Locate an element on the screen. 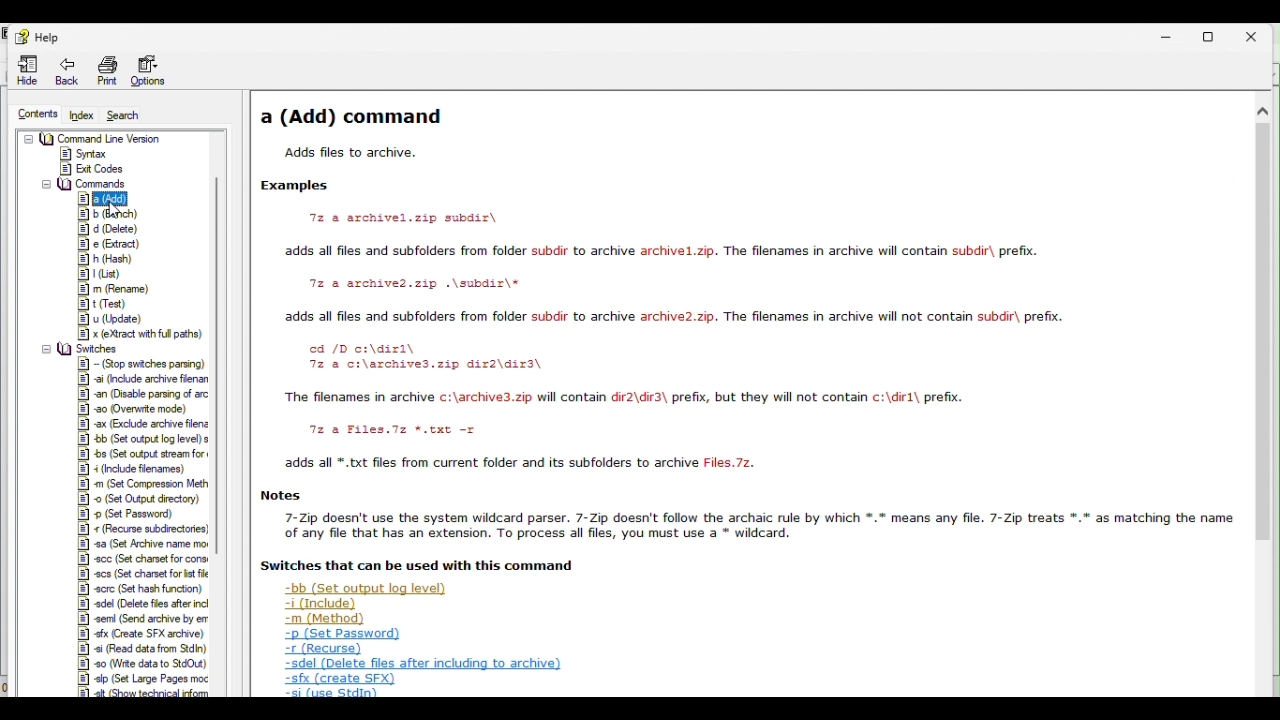  -scc is located at coordinates (146, 559).